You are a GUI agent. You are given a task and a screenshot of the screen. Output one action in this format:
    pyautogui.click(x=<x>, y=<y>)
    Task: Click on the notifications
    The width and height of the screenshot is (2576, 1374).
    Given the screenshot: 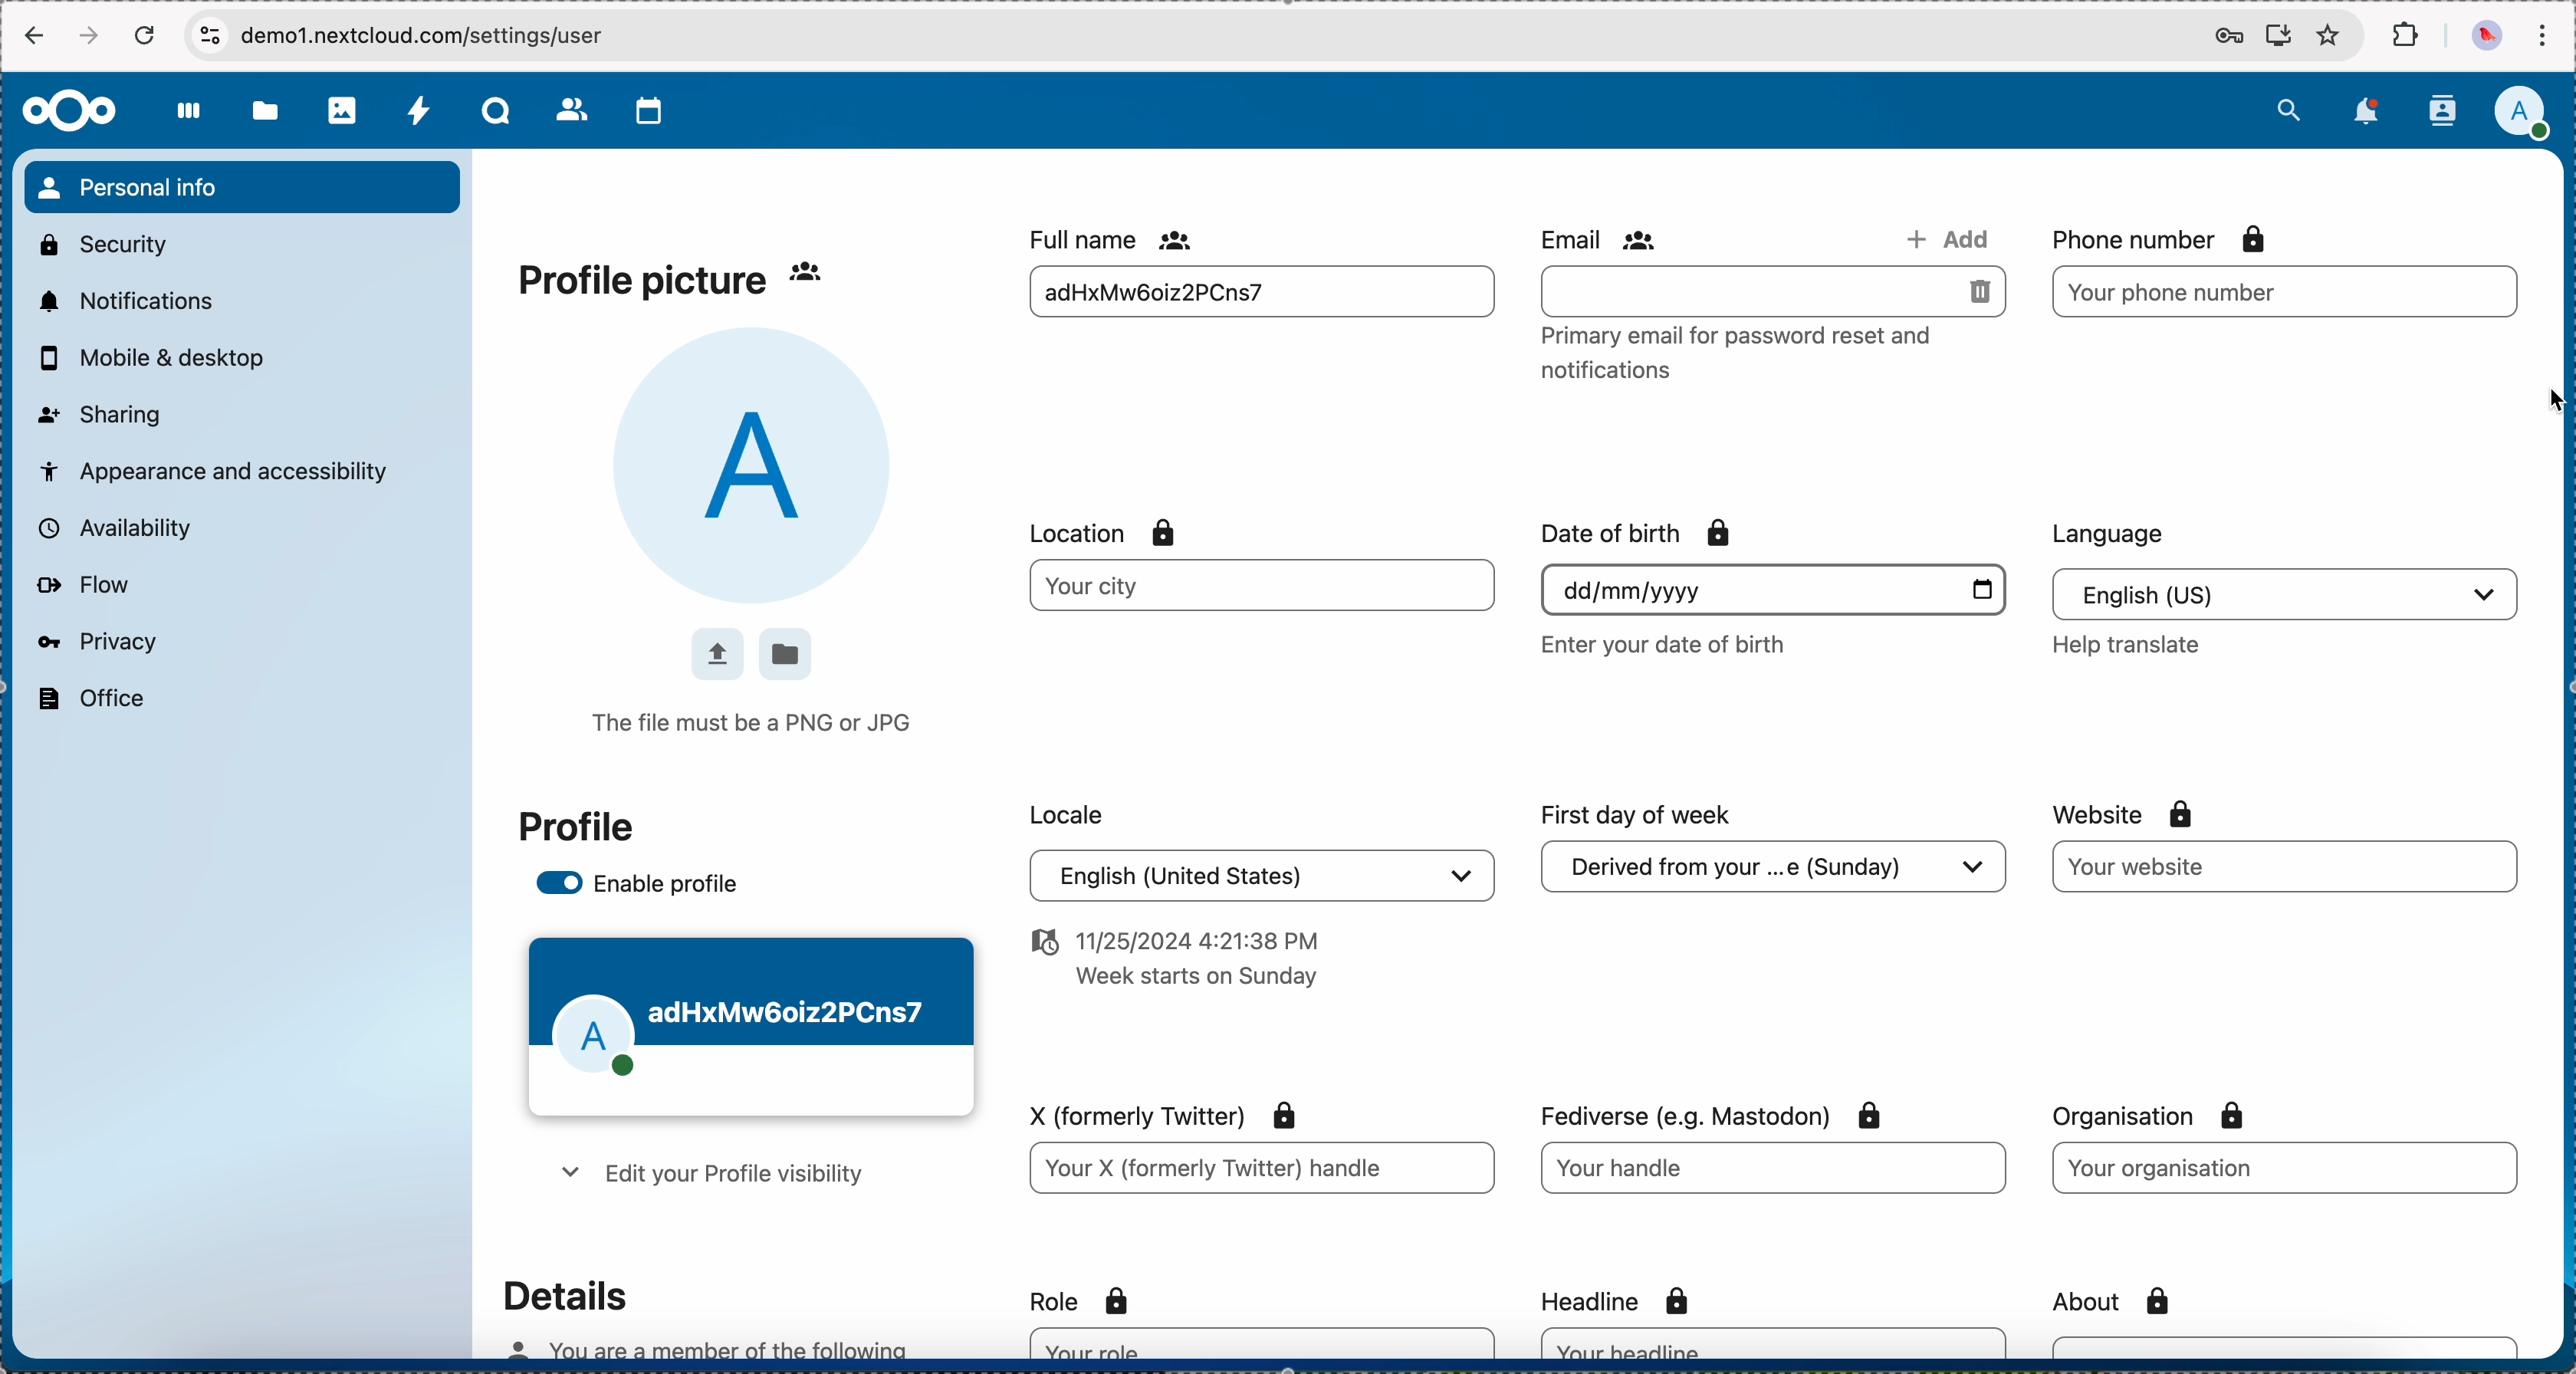 What is the action you would take?
    pyautogui.click(x=122, y=300)
    